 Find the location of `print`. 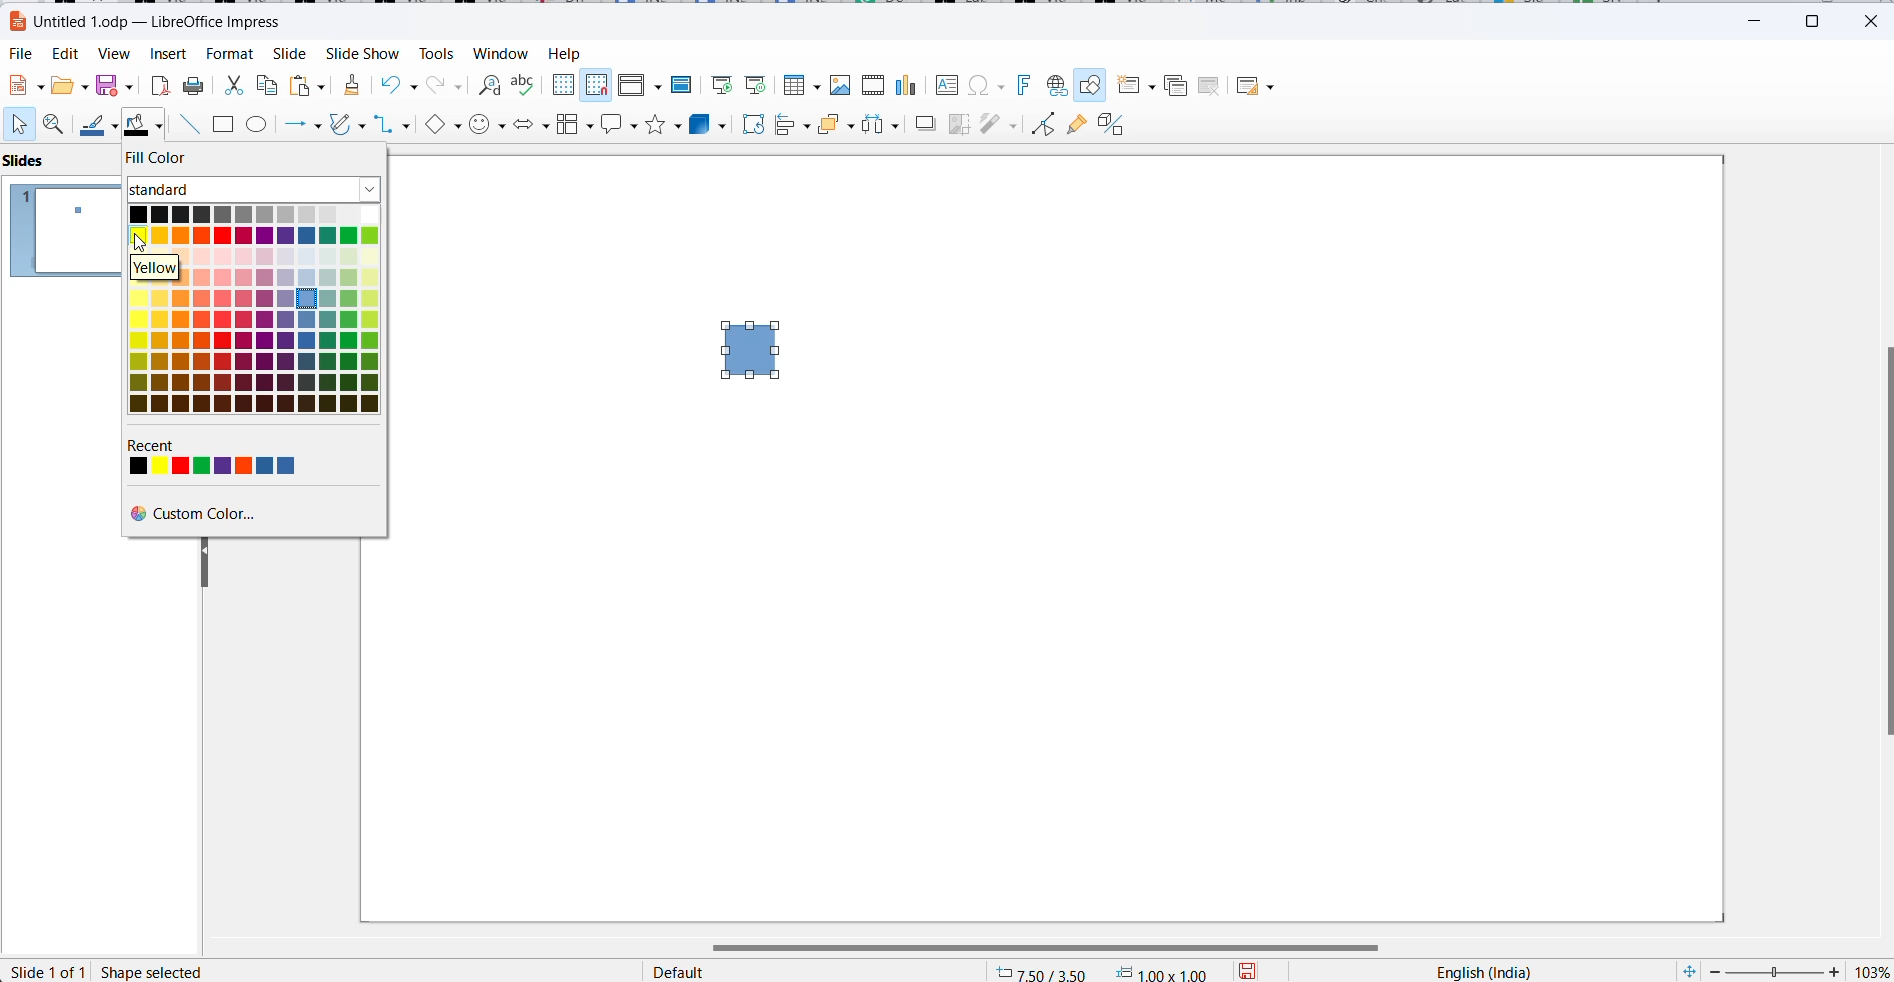

print is located at coordinates (195, 88).